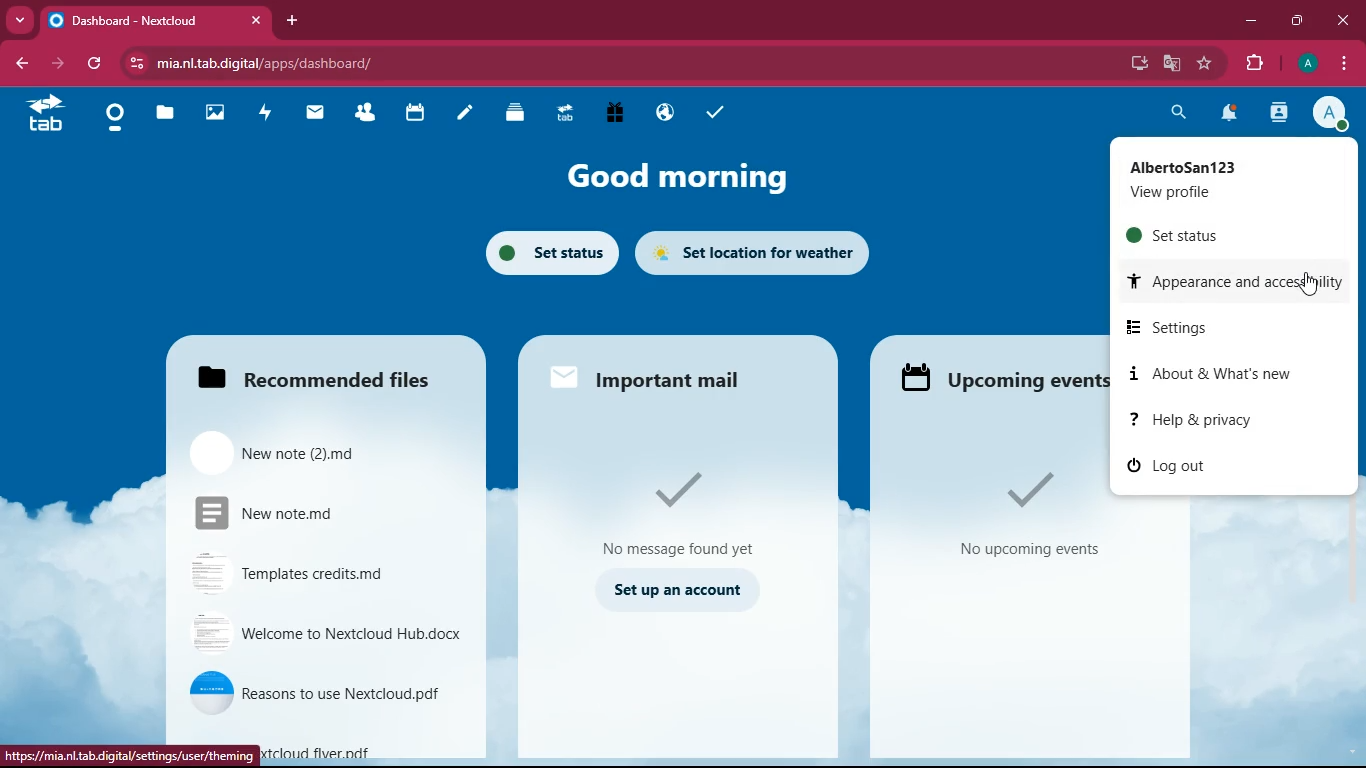  Describe the element at coordinates (1238, 281) in the screenshot. I see `appearance` at that location.